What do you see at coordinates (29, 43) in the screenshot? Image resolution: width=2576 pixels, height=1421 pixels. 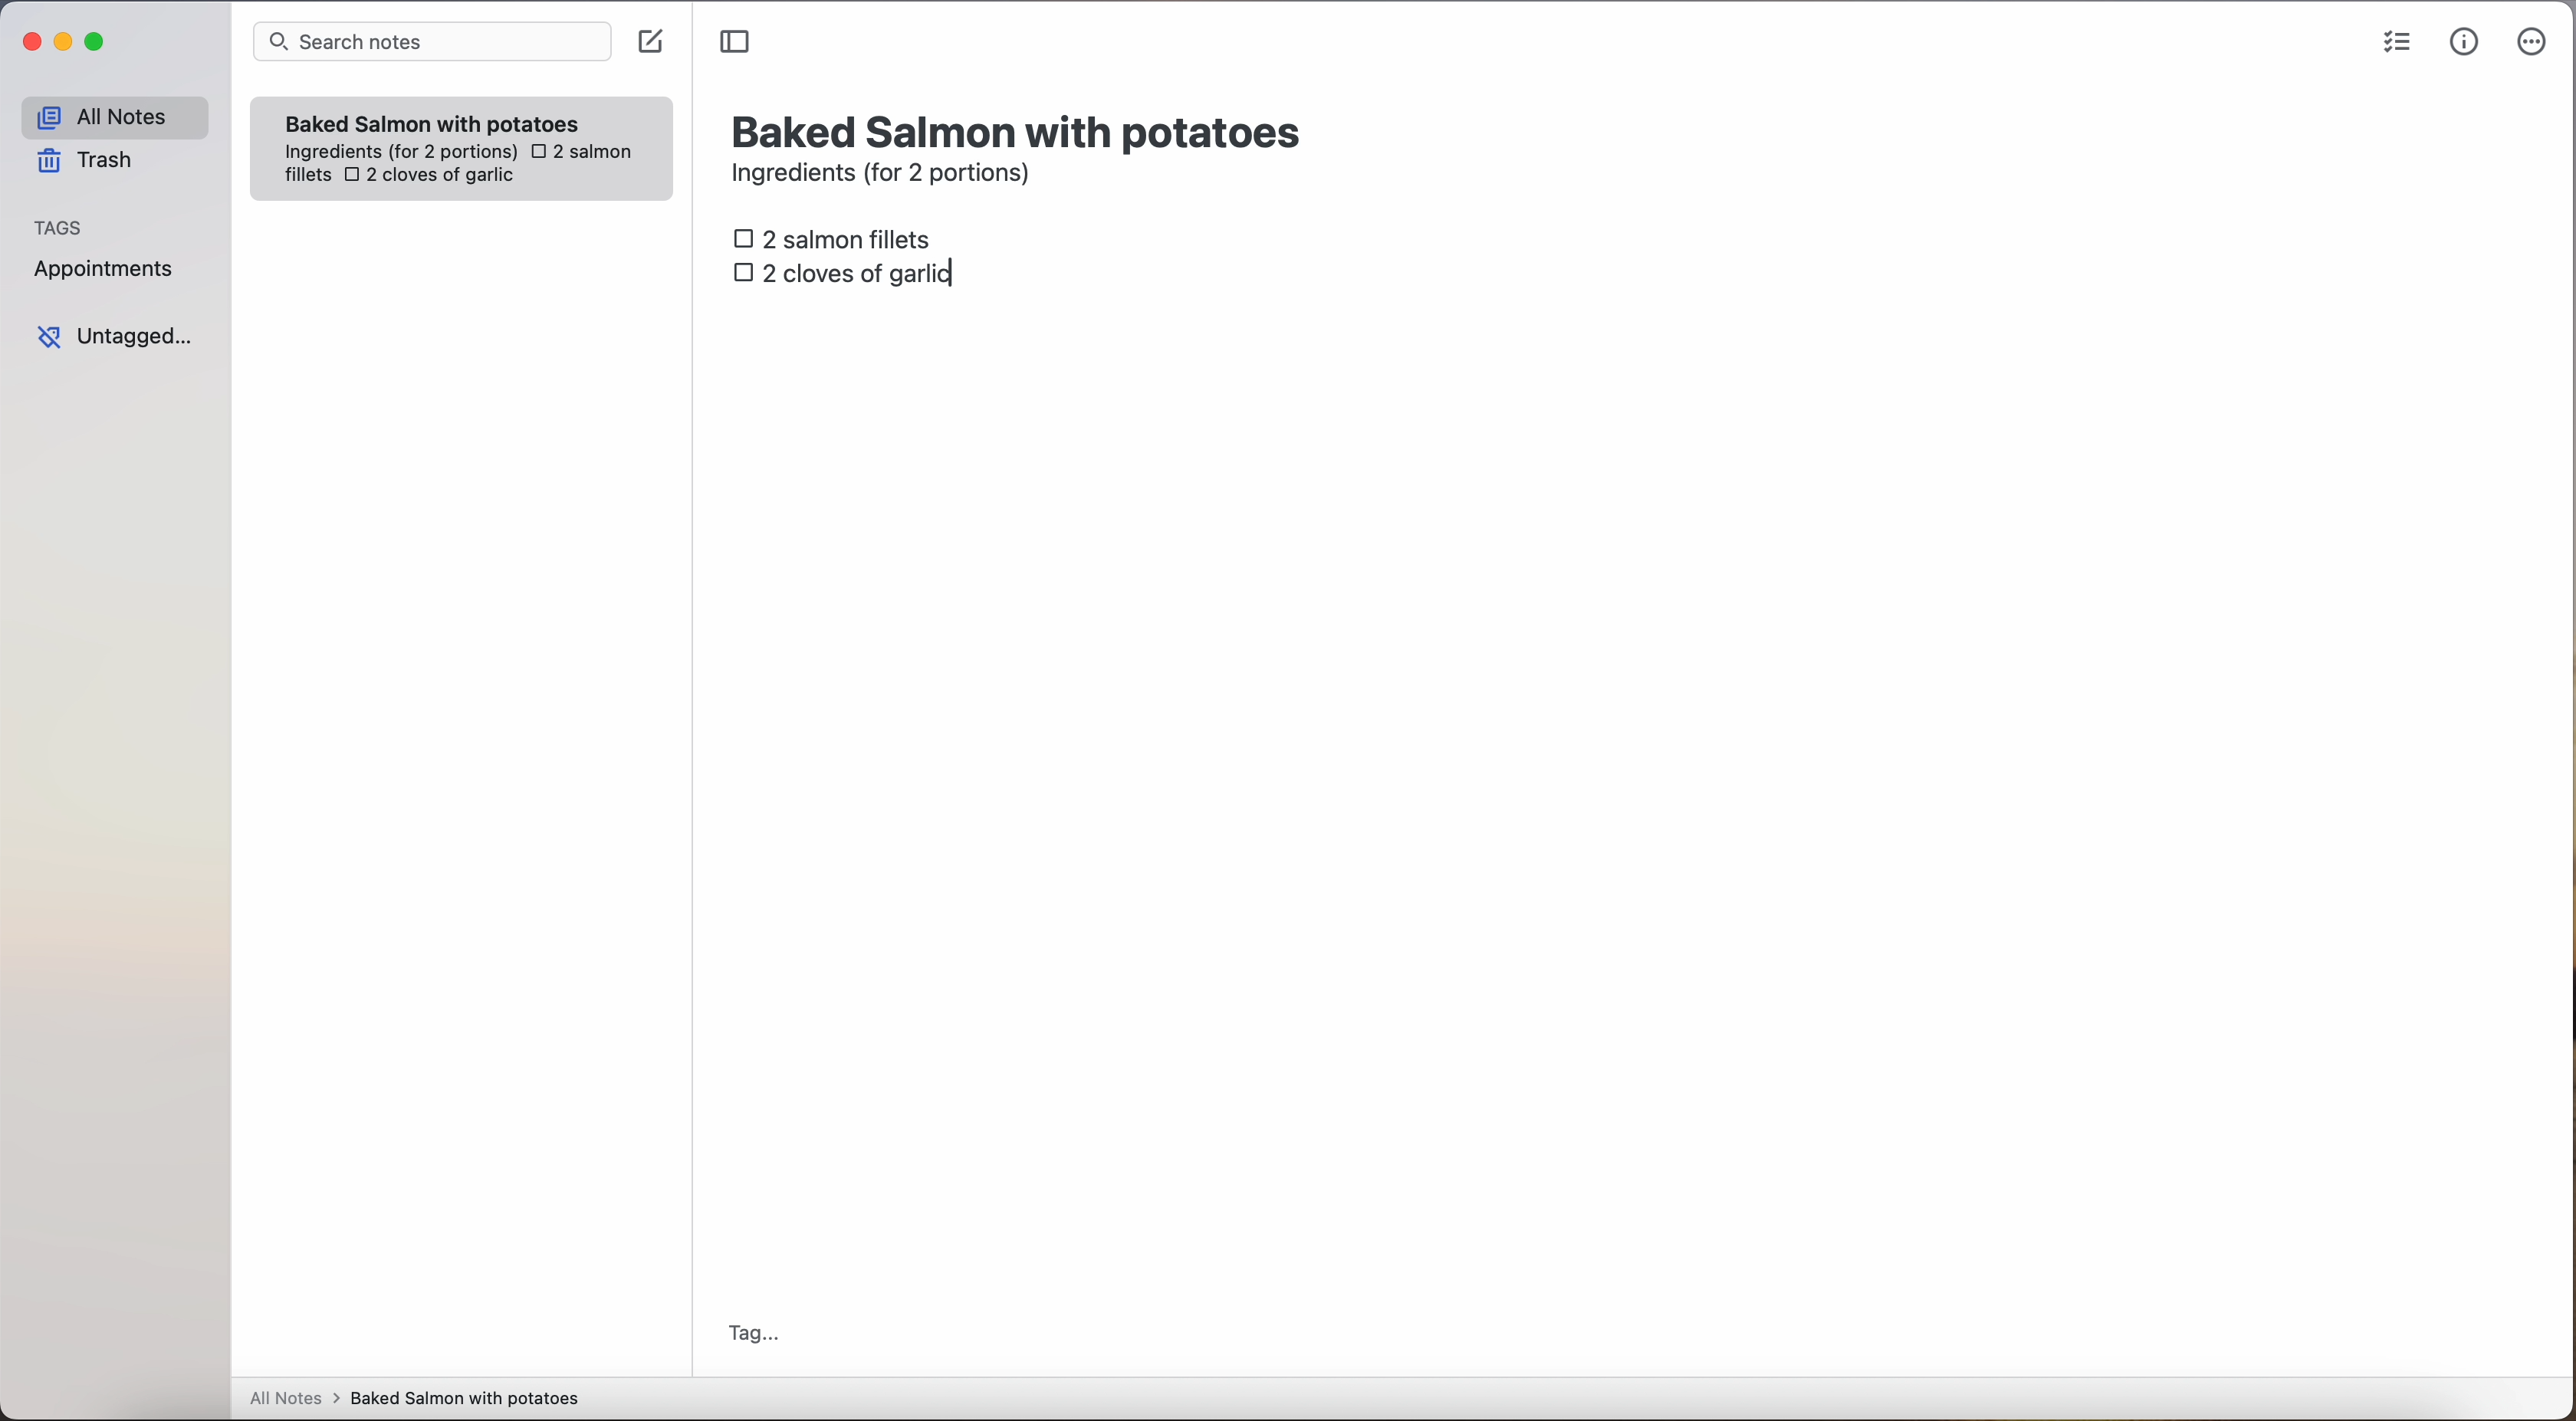 I see `close Simplenote` at bounding box center [29, 43].